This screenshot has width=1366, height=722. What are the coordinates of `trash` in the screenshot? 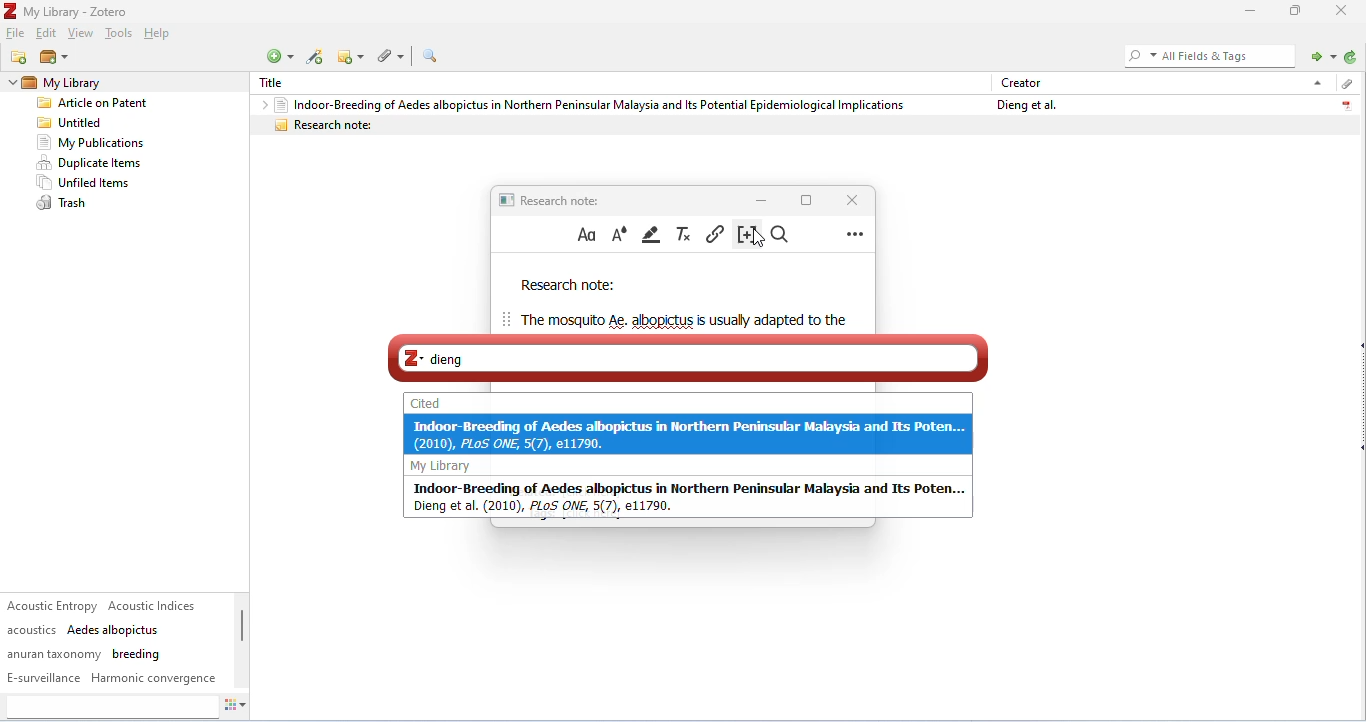 It's located at (65, 204).